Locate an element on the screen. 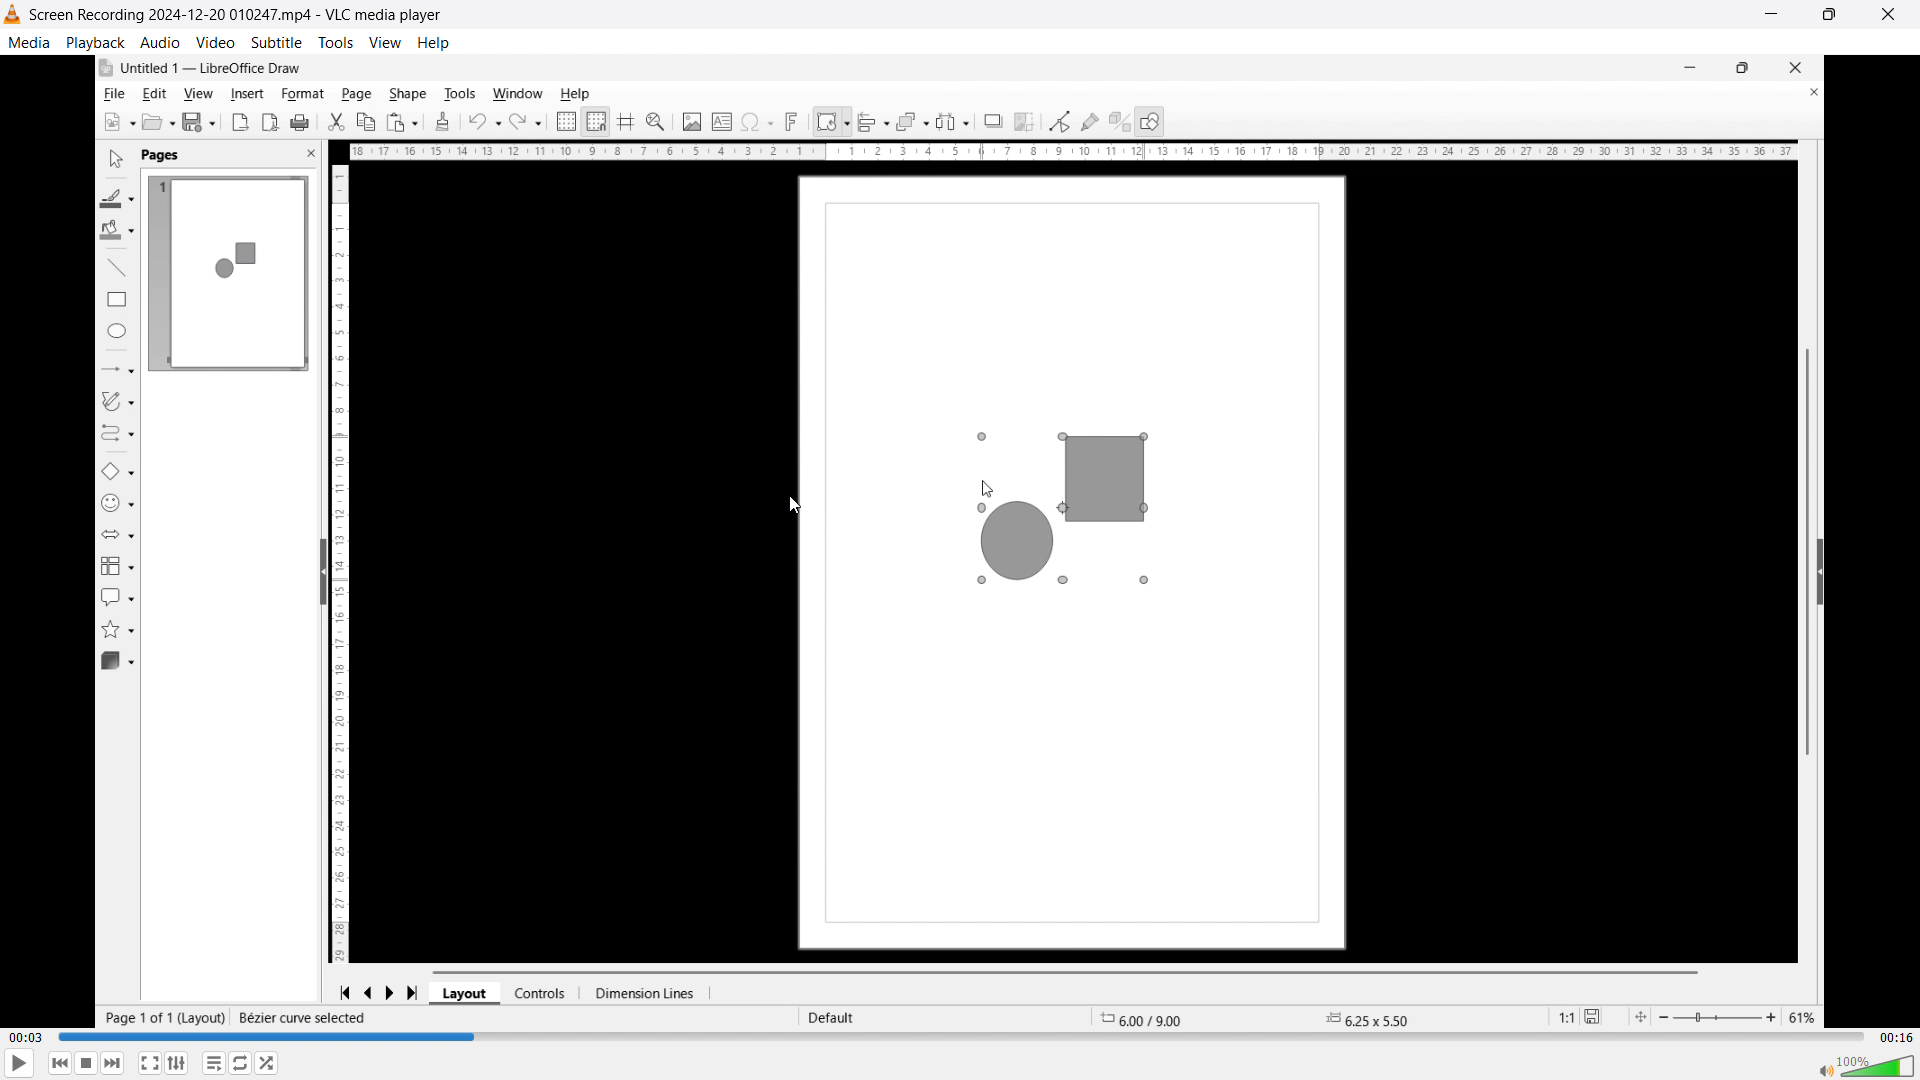 This screenshot has width=1920, height=1080. help is located at coordinates (433, 43).